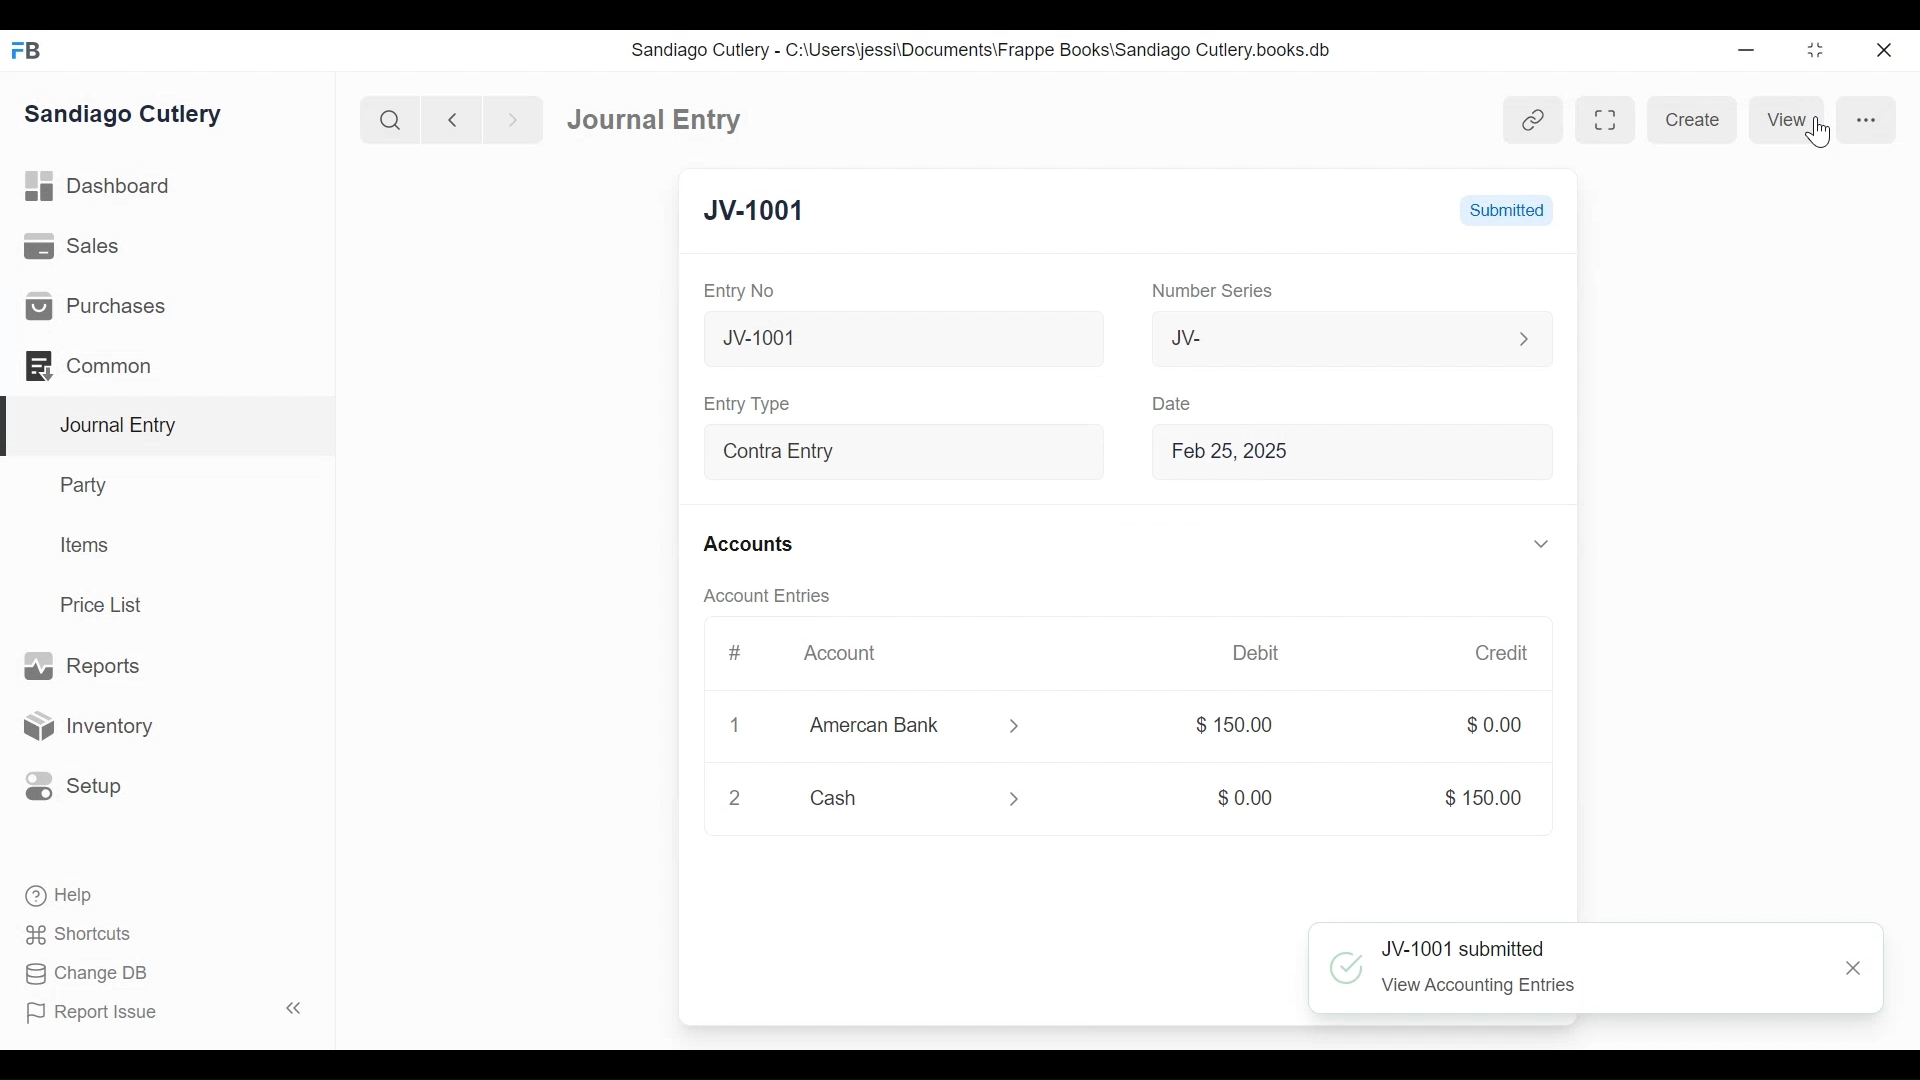 The height and width of the screenshot is (1080, 1920). What do you see at coordinates (1495, 653) in the screenshot?
I see `Credit` at bounding box center [1495, 653].